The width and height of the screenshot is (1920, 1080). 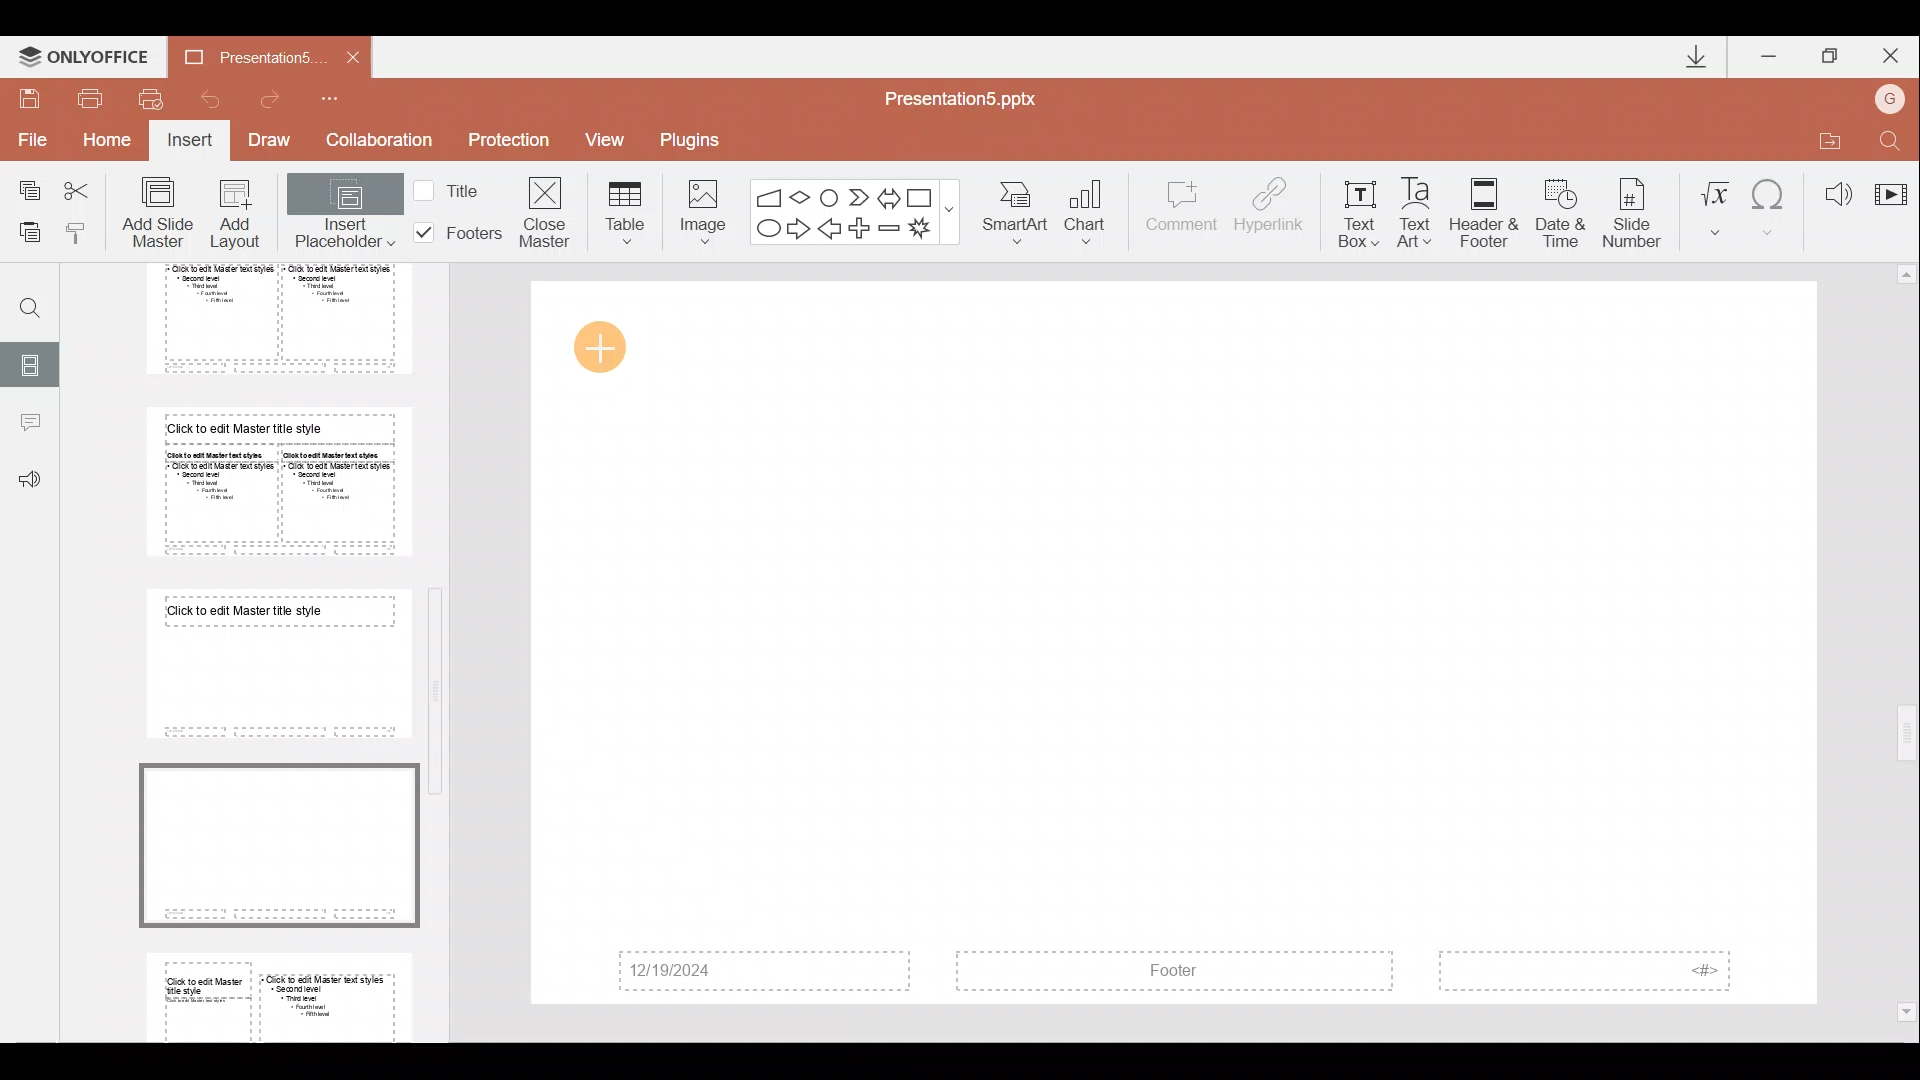 I want to click on Slides, so click(x=32, y=362).